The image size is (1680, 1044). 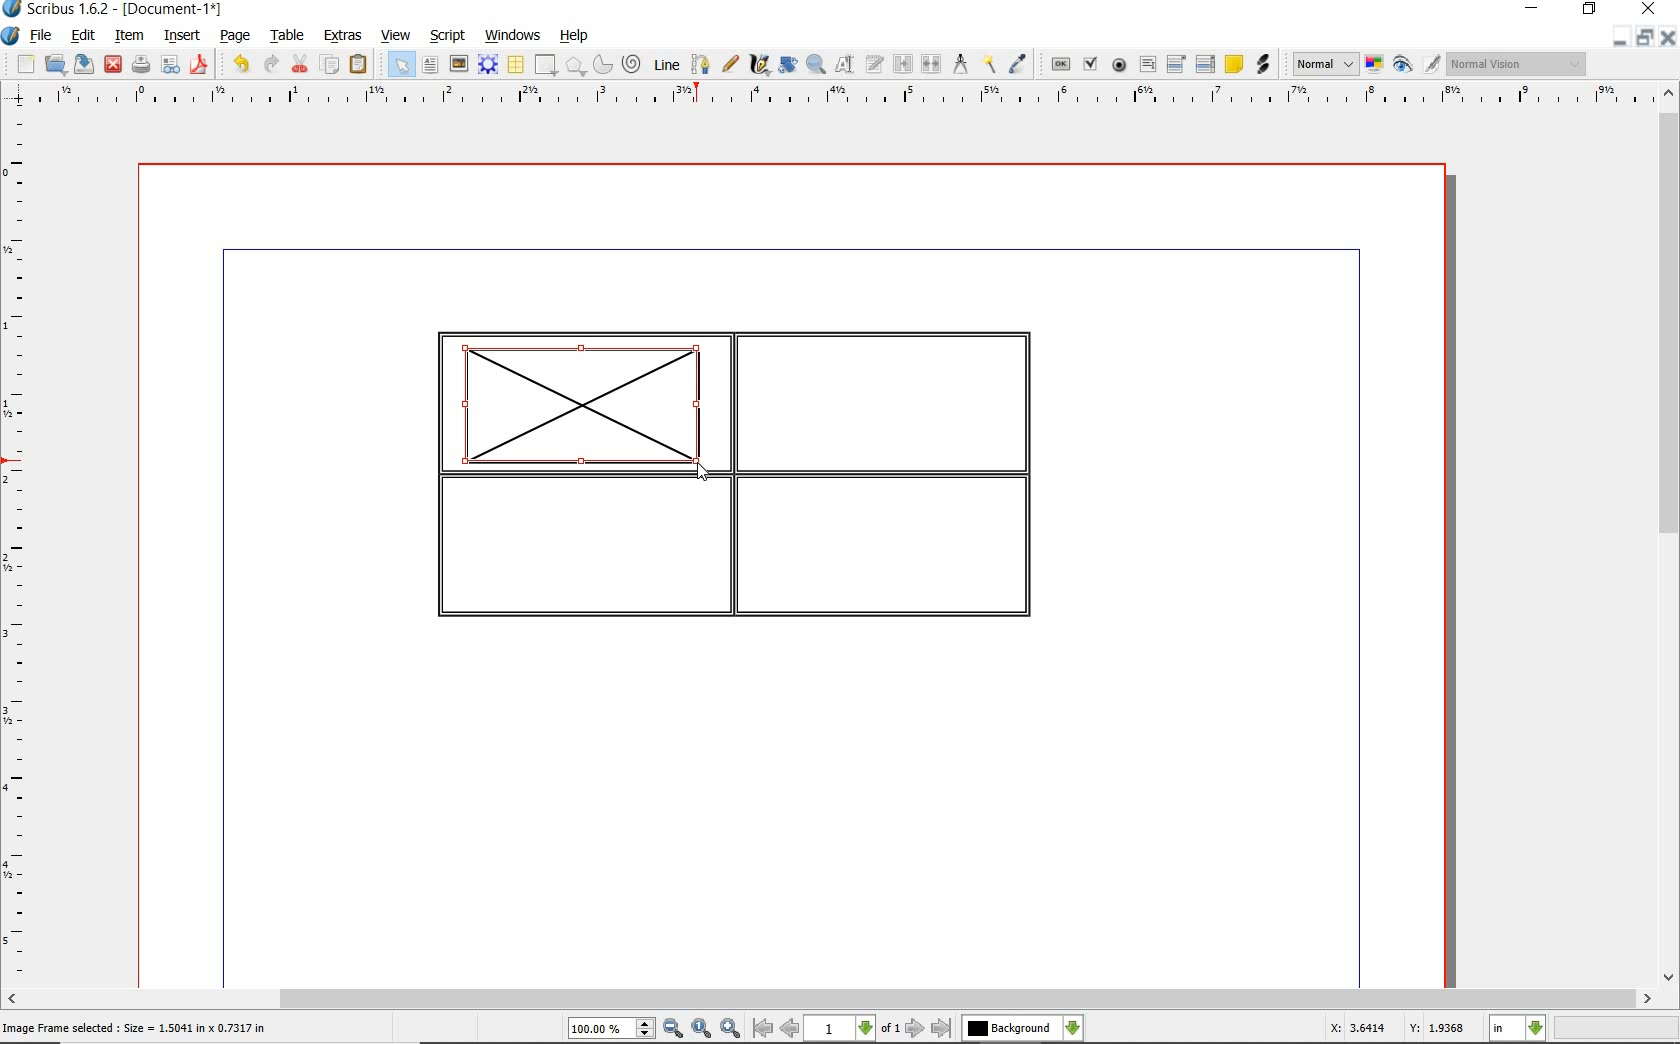 I want to click on calligraphic line, so click(x=760, y=65).